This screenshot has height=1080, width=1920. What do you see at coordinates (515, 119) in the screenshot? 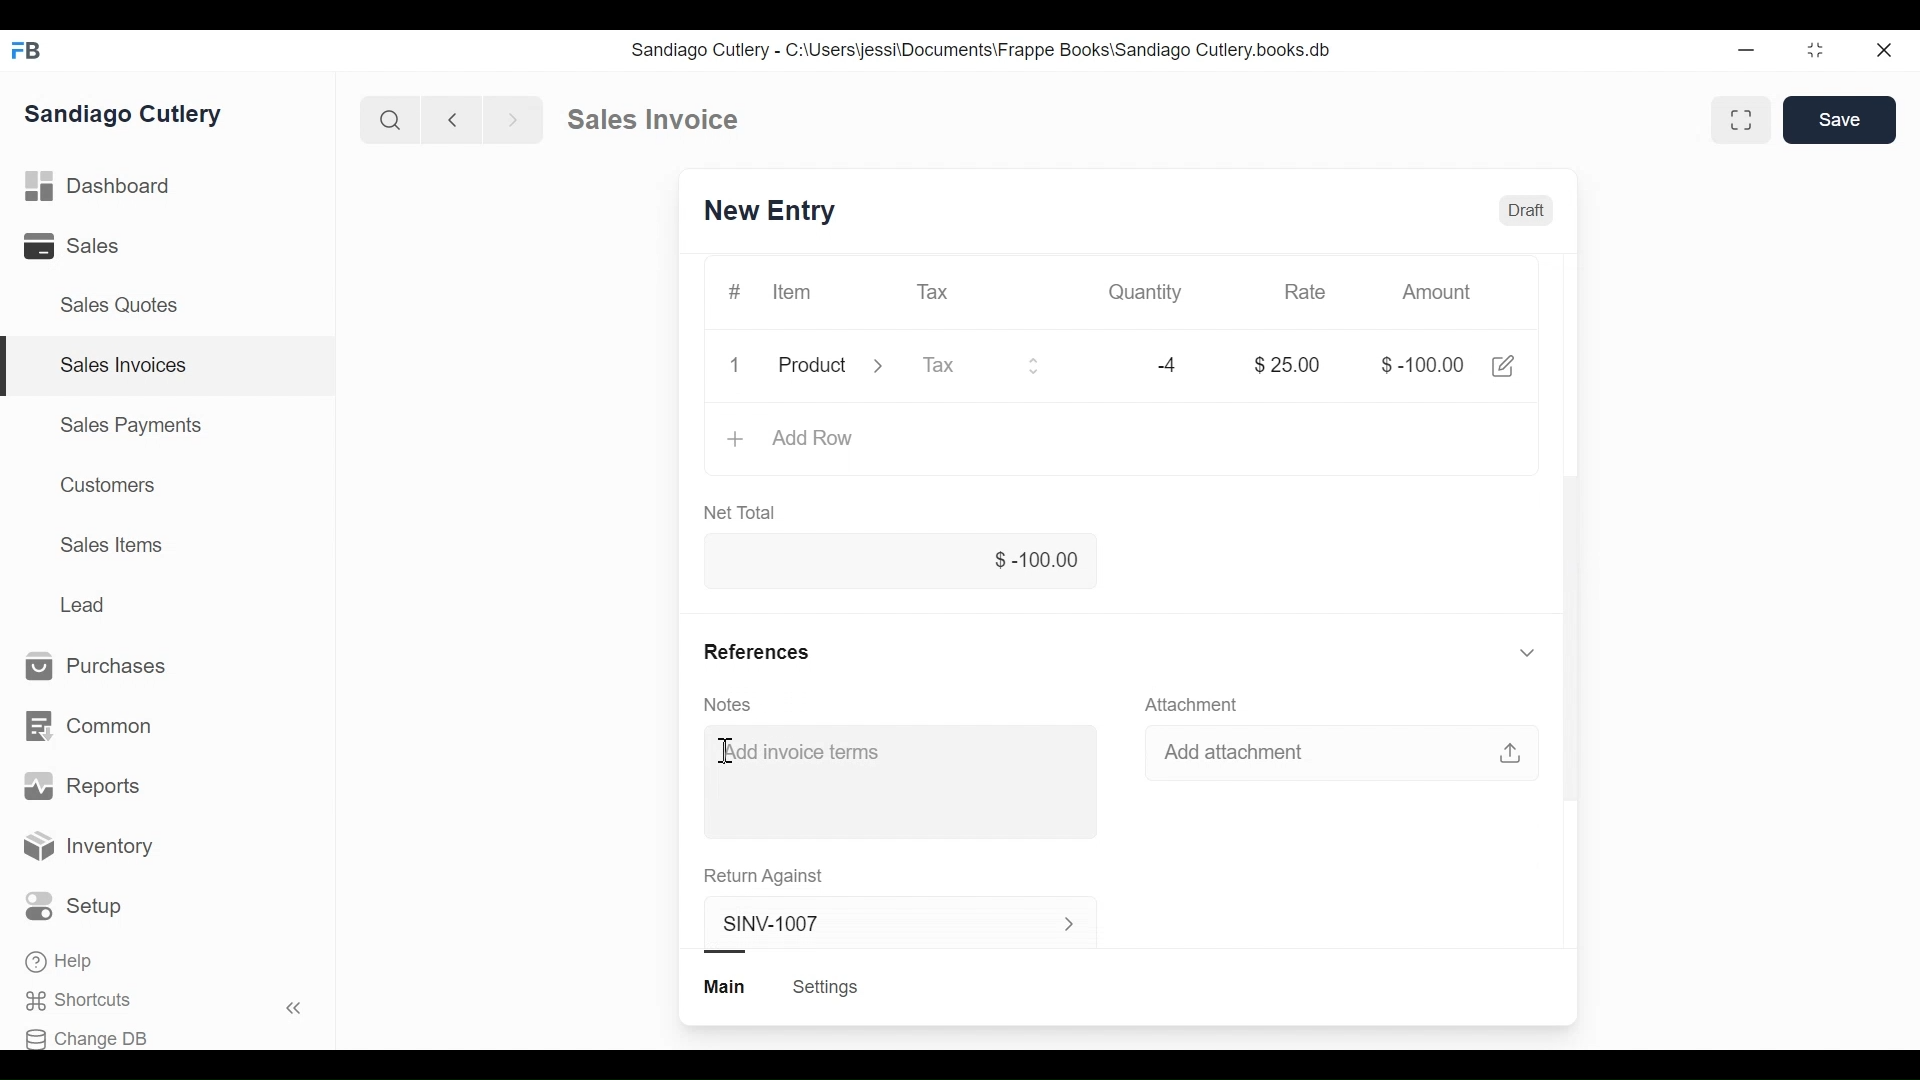
I see `Next` at bounding box center [515, 119].